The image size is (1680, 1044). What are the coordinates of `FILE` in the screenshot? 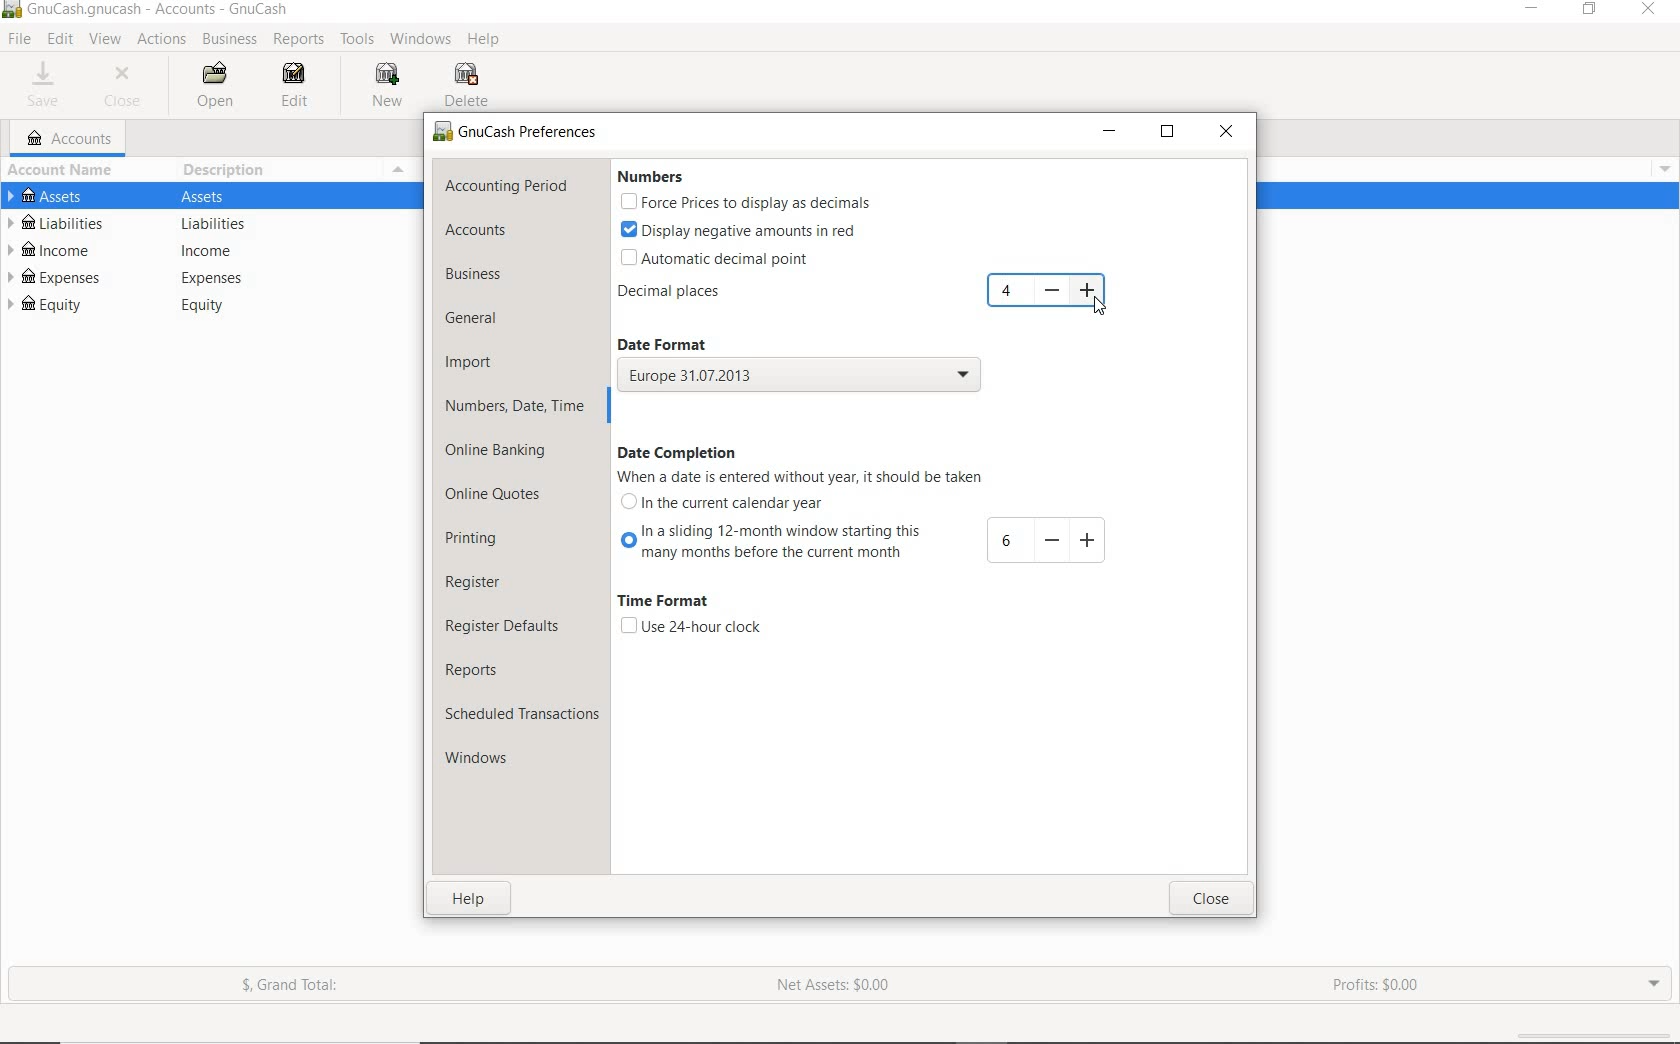 It's located at (18, 40).